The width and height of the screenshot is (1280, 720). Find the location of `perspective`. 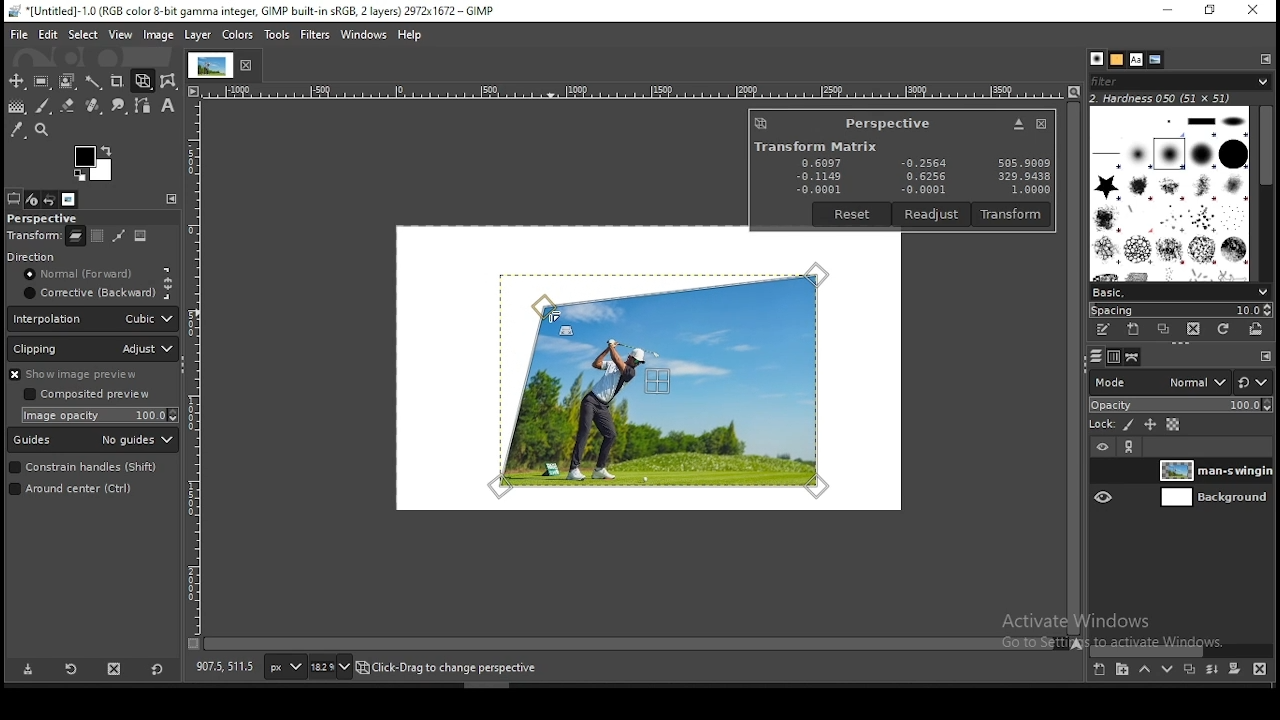

perspective is located at coordinates (888, 123).